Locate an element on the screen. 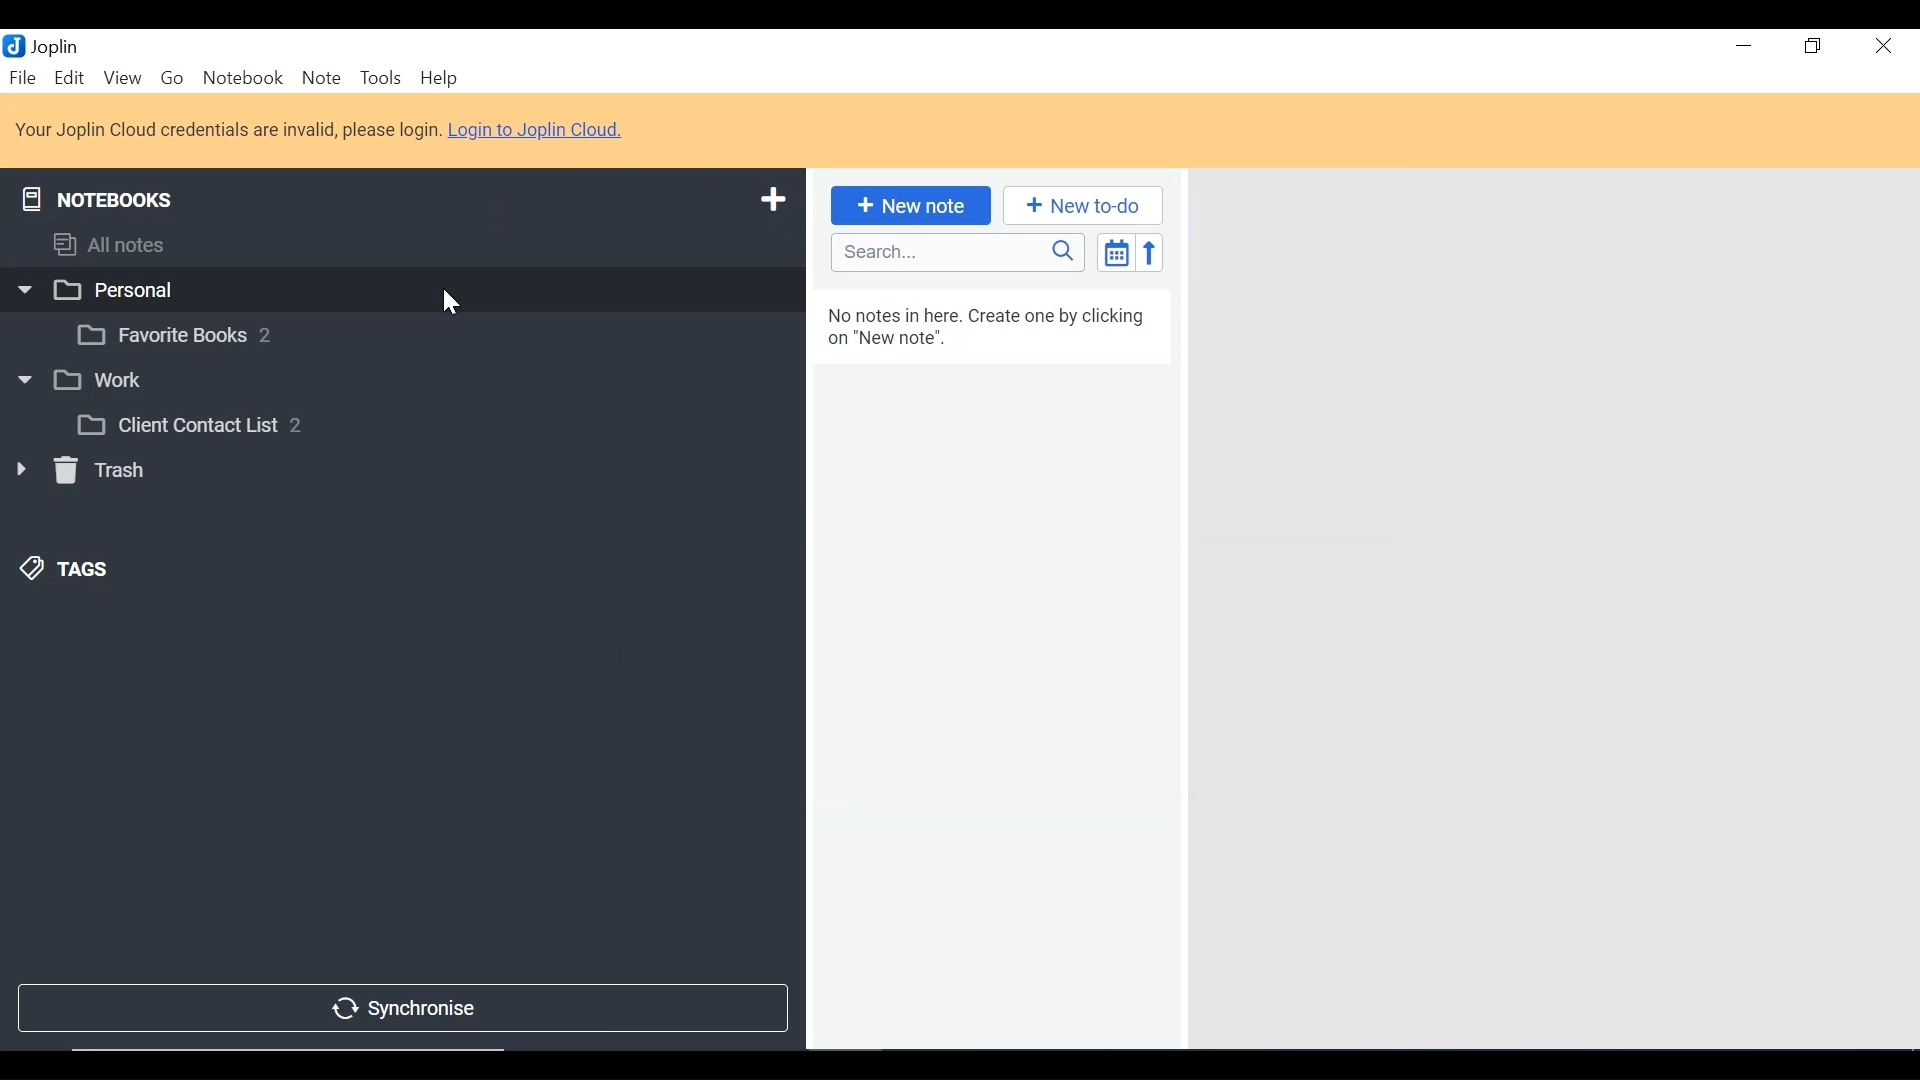 This screenshot has height=1080, width=1920. Toggle sort editor list is located at coordinates (1114, 252).